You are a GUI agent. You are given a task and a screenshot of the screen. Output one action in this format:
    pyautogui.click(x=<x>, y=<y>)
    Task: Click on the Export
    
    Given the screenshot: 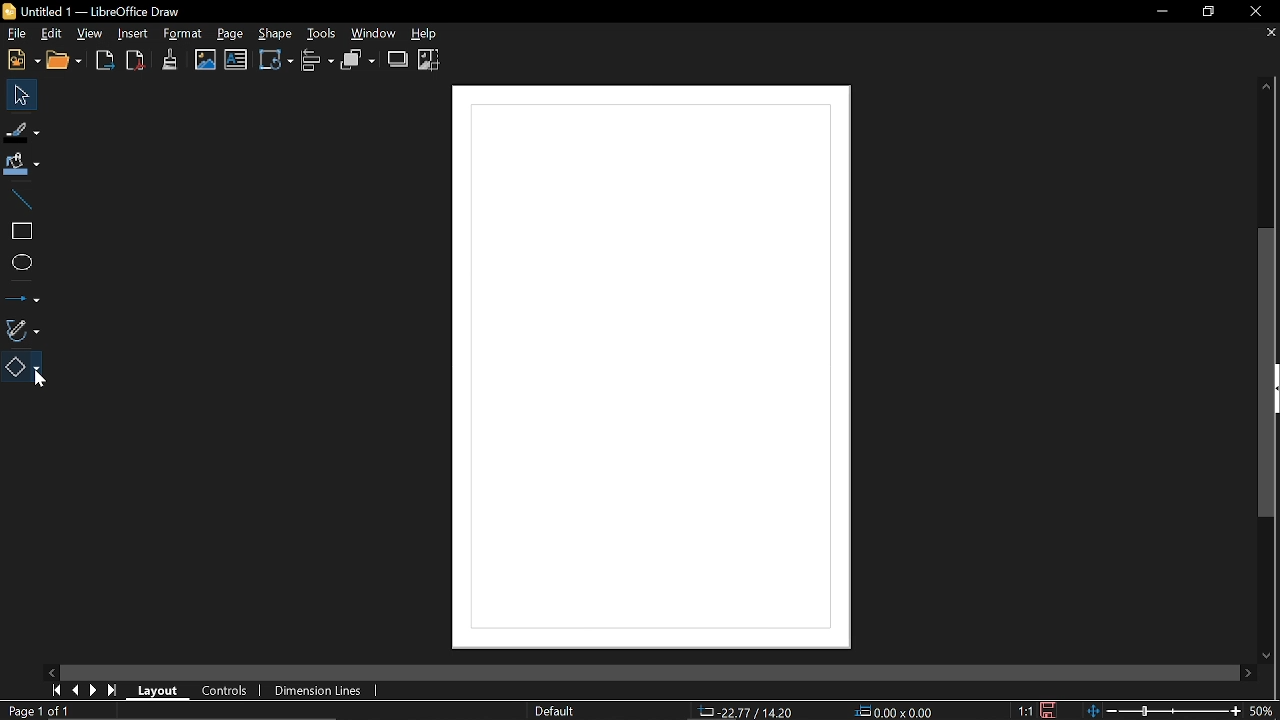 What is the action you would take?
    pyautogui.click(x=106, y=62)
    